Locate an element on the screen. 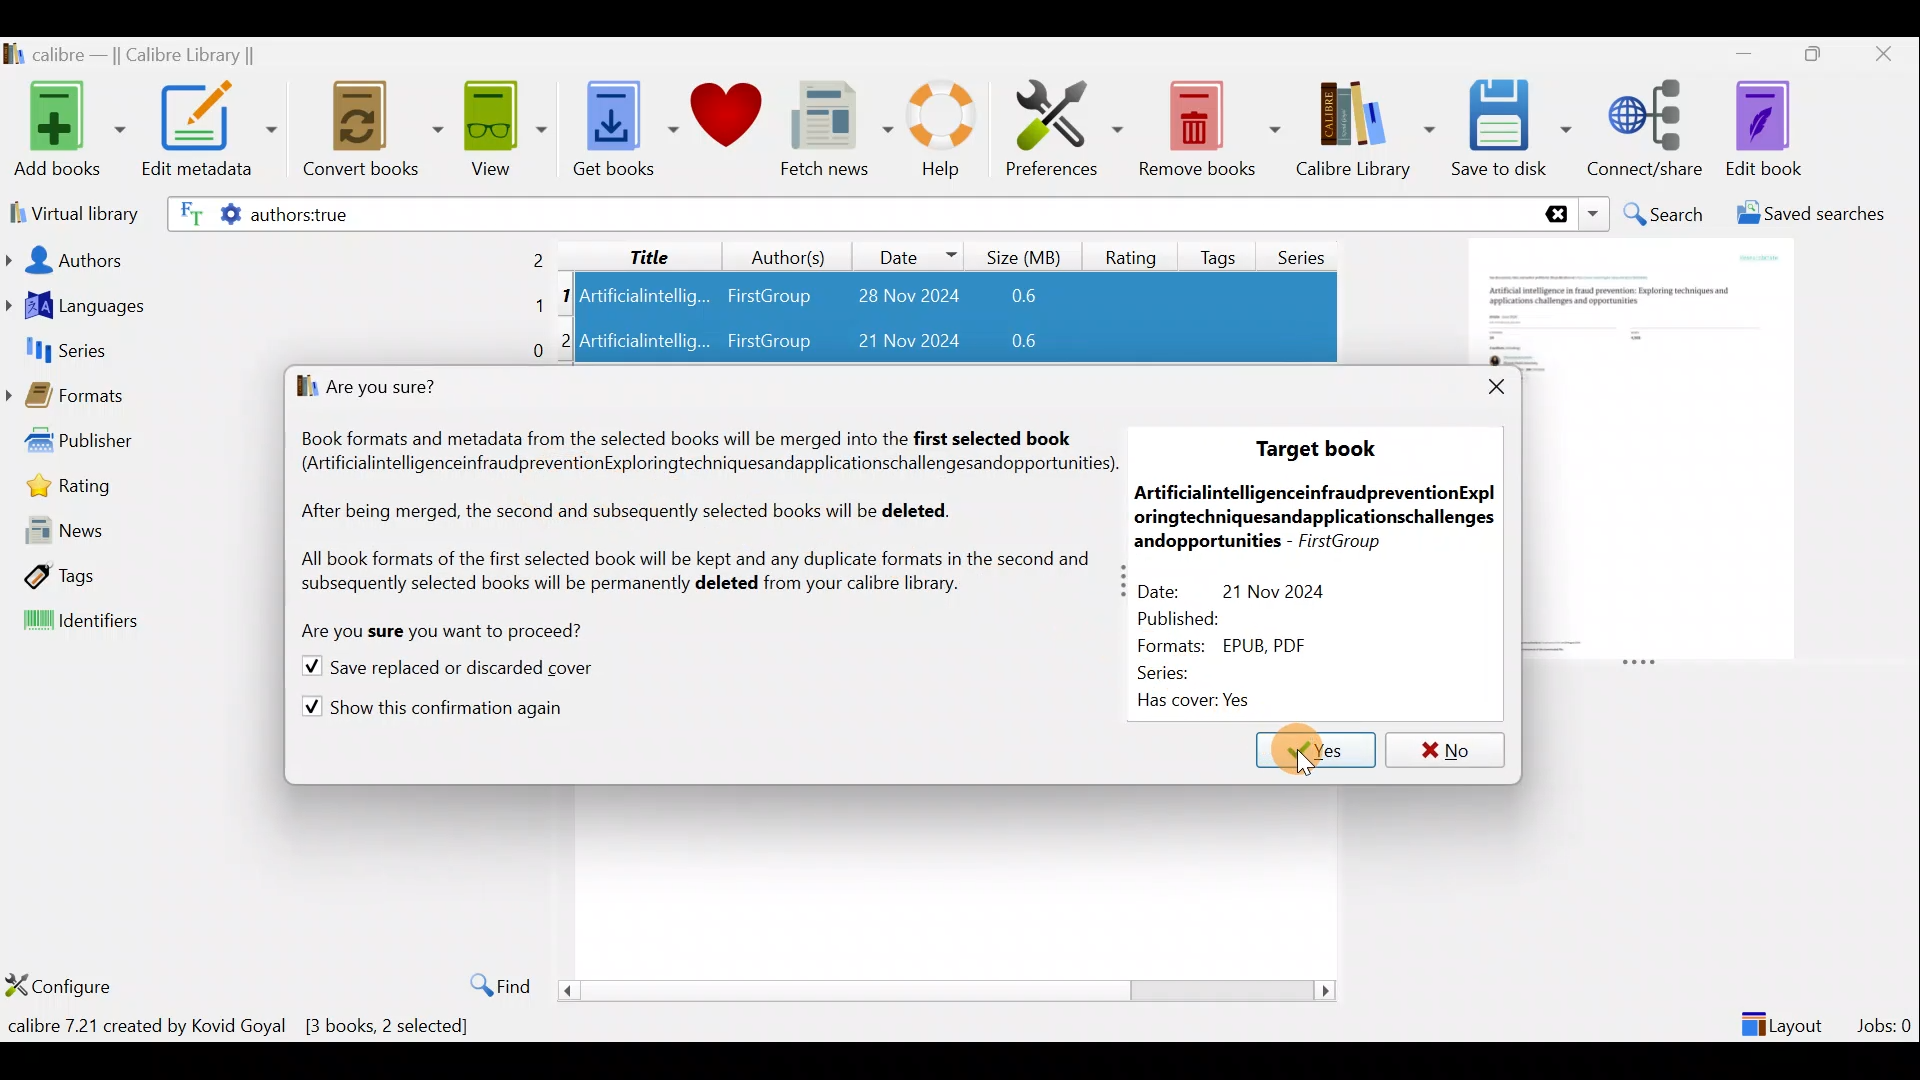 Image resolution: width=1920 pixels, height=1080 pixels. Target book is located at coordinates (1320, 451).